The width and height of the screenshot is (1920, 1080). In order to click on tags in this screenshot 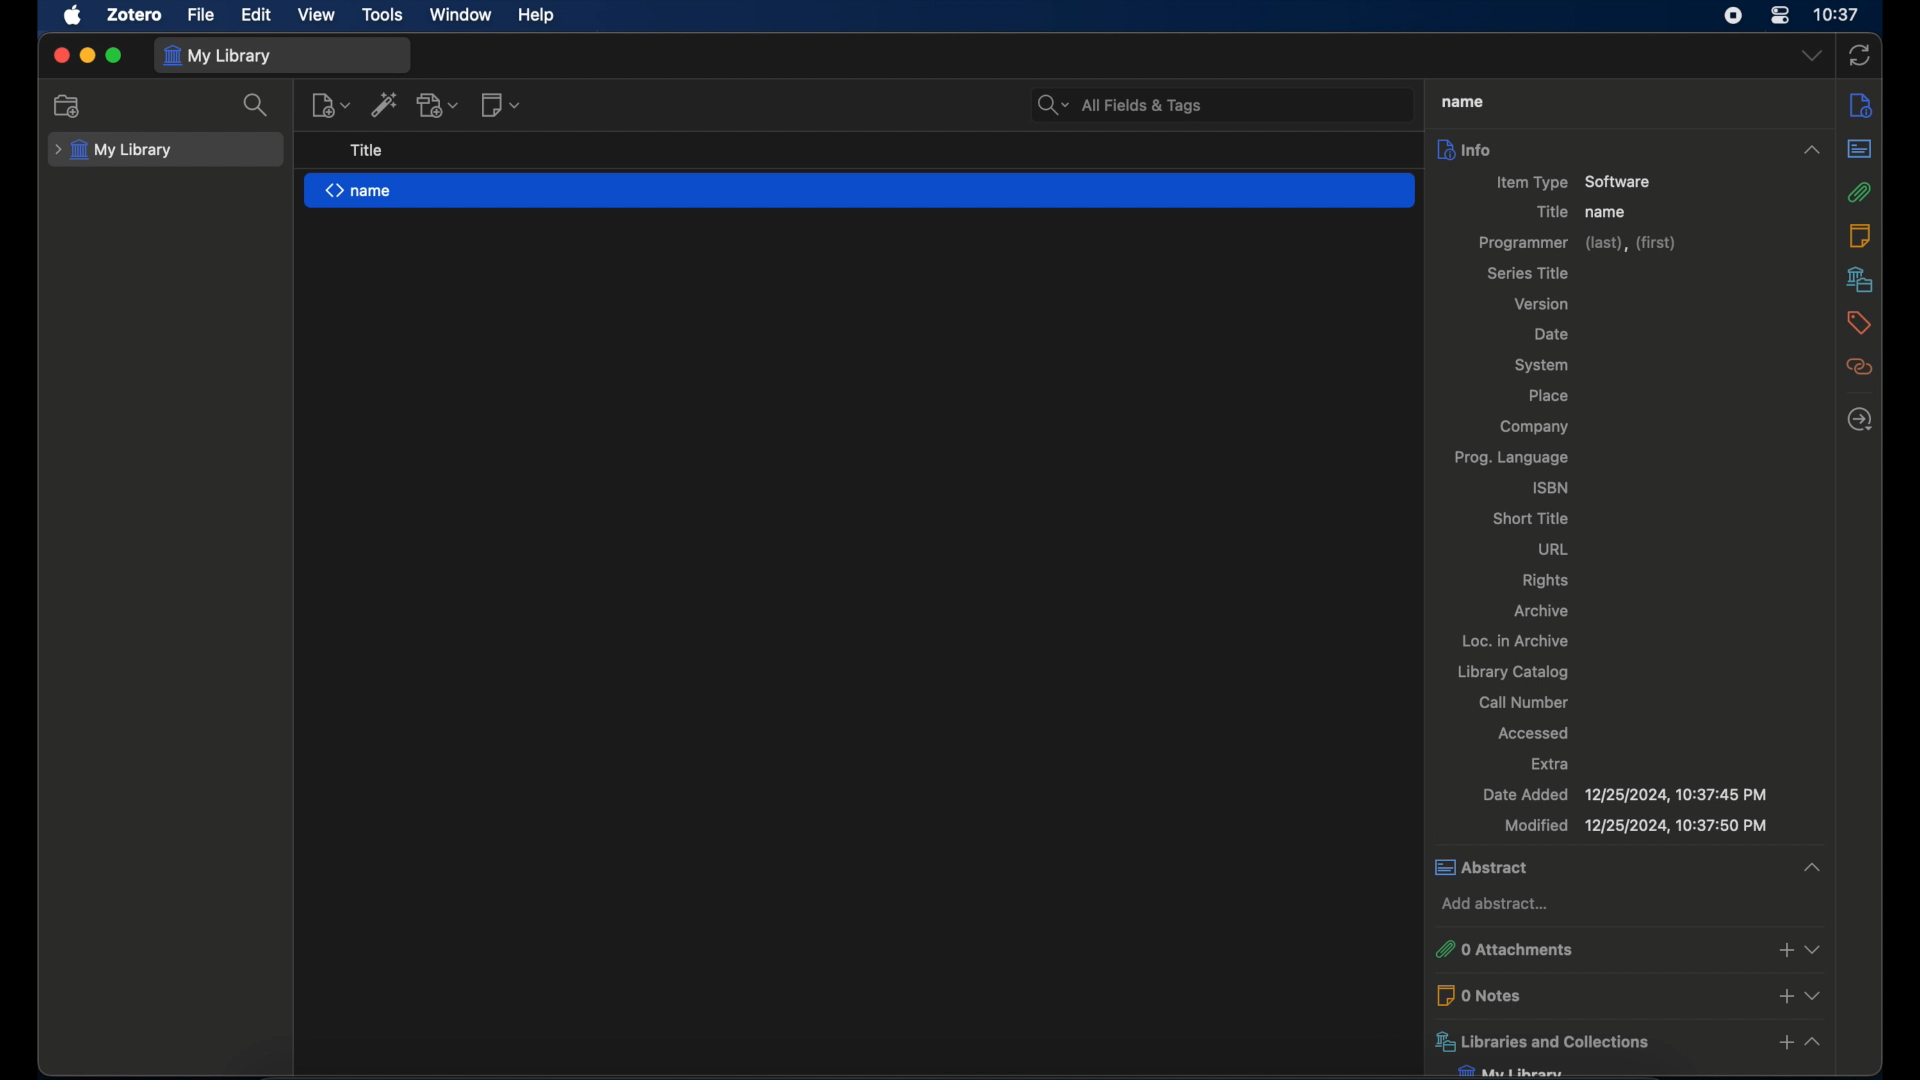, I will do `click(1860, 323)`.